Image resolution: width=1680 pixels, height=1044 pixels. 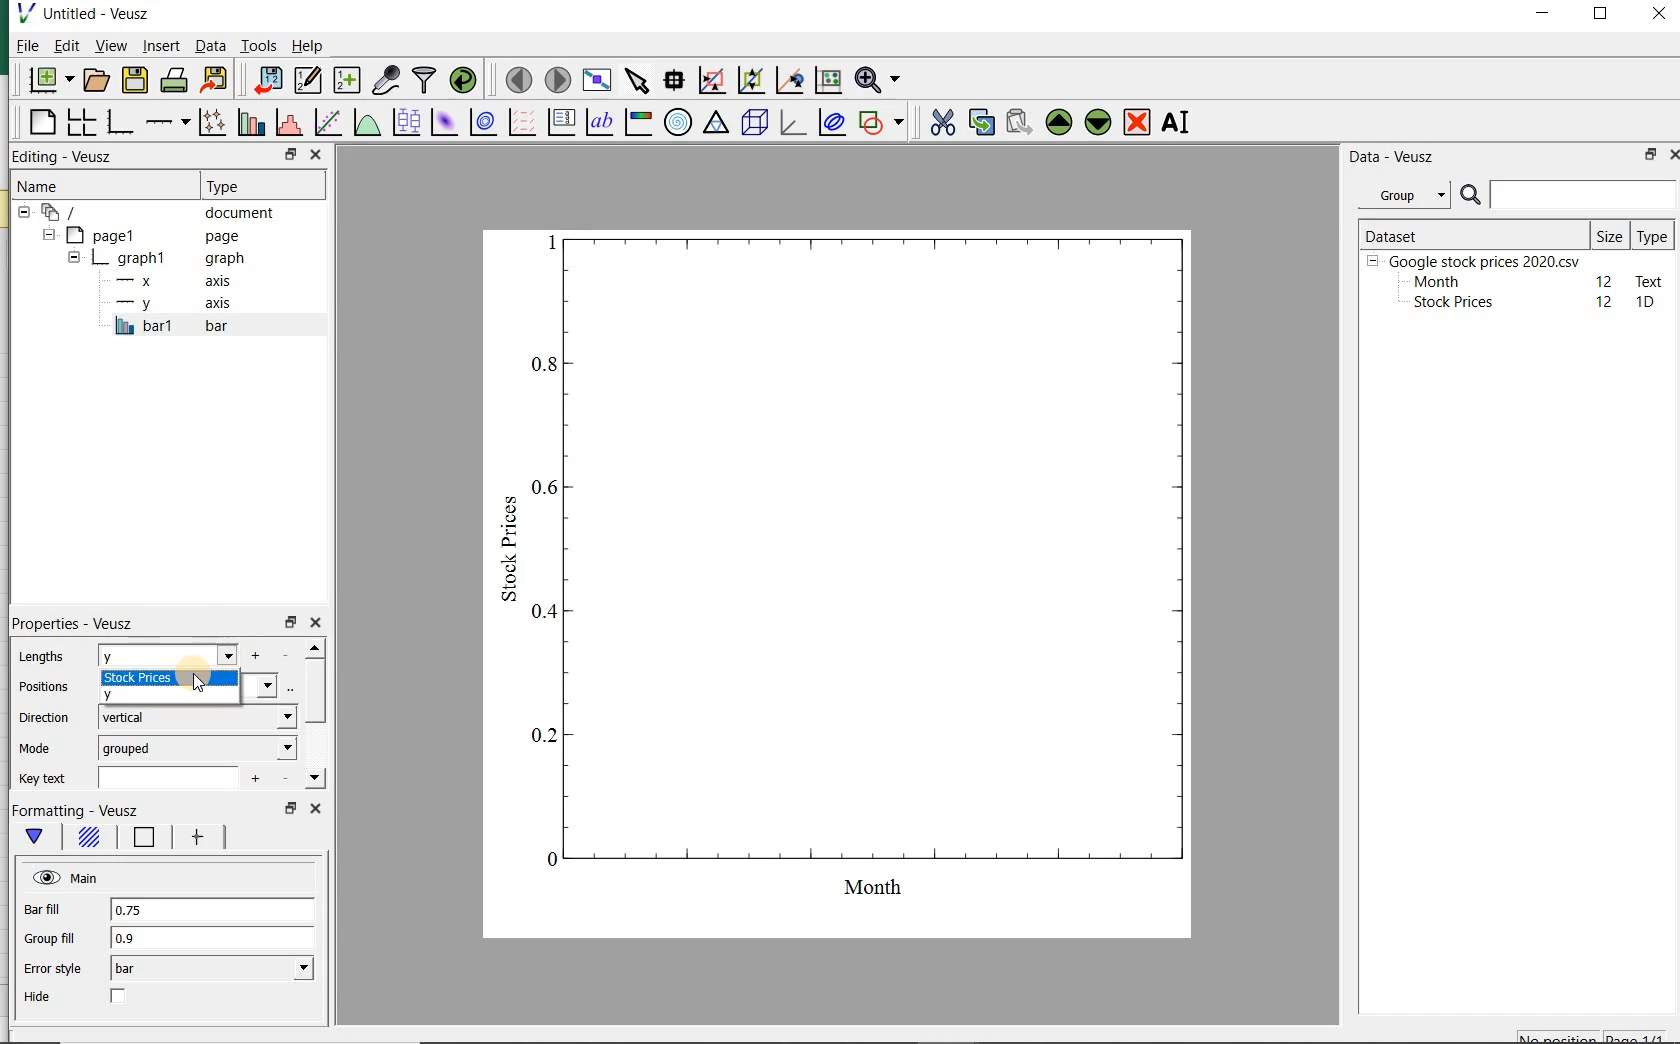 I want to click on copy the selected widget, so click(x=980, y=123).